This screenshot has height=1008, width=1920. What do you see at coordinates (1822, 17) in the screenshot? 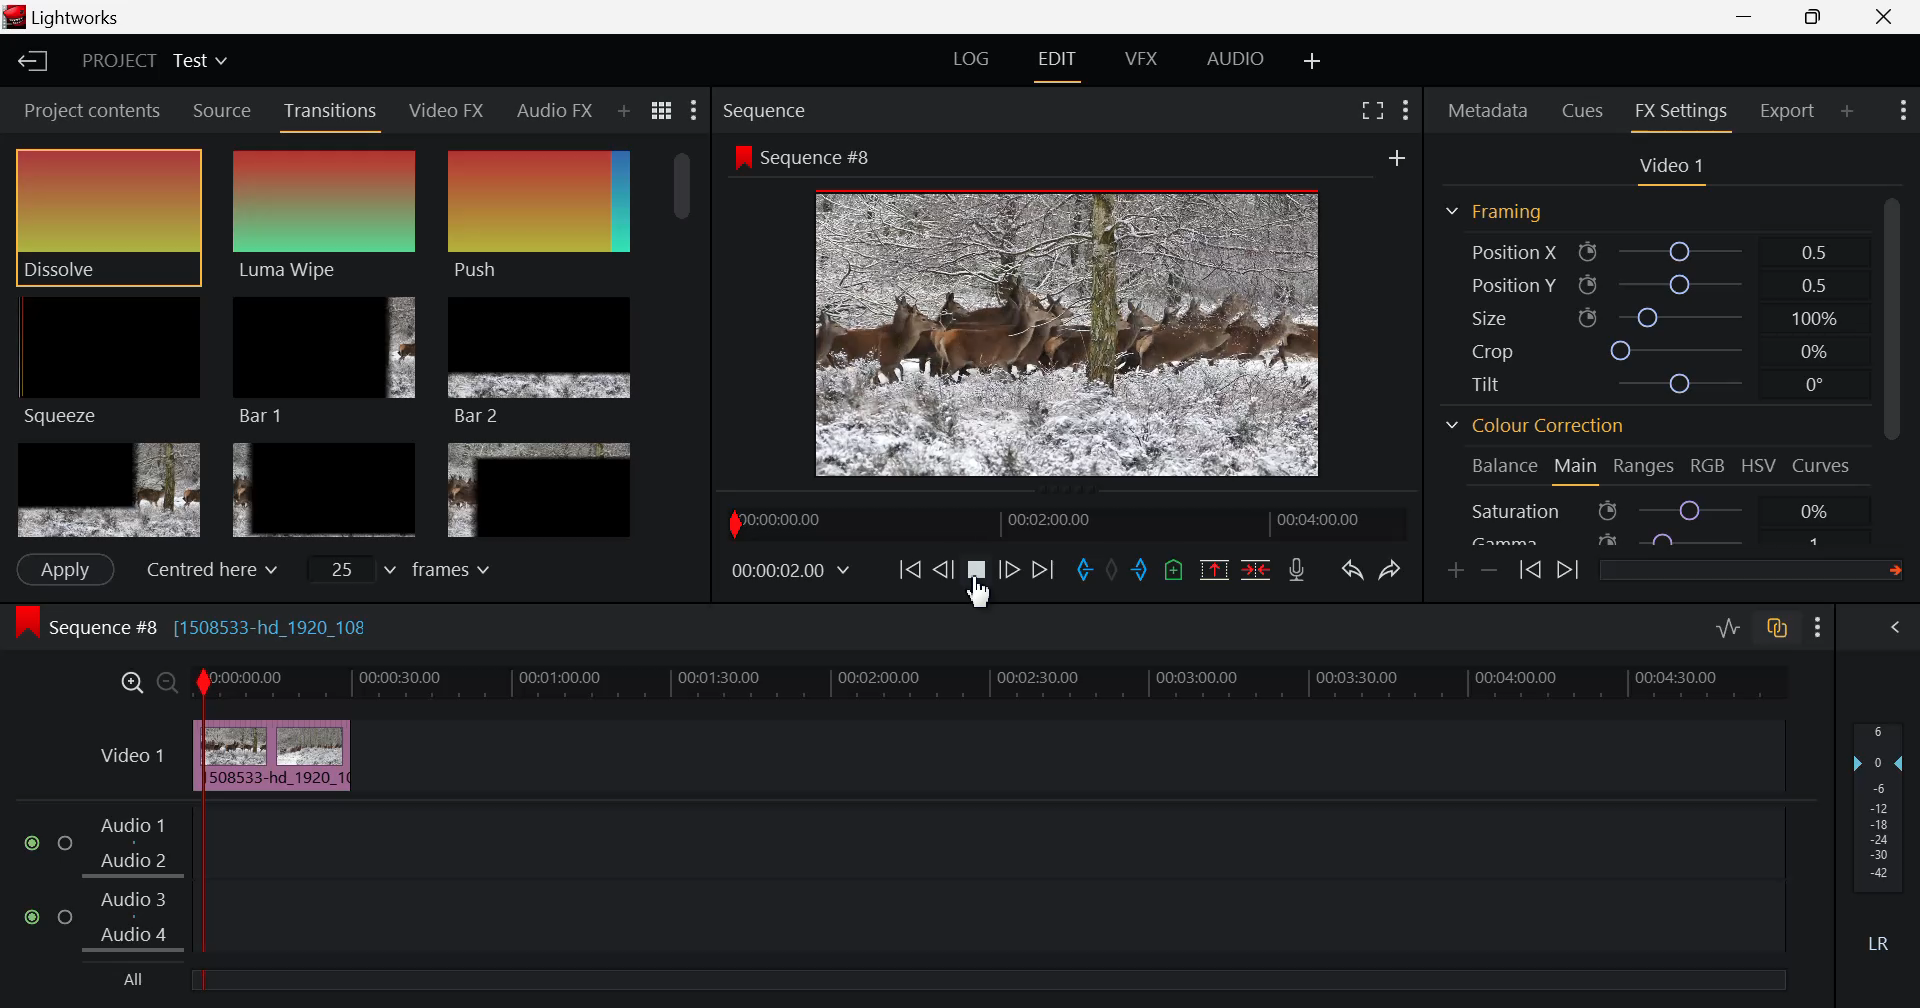
I see `Minimize` at bounding box center [1822, 17].